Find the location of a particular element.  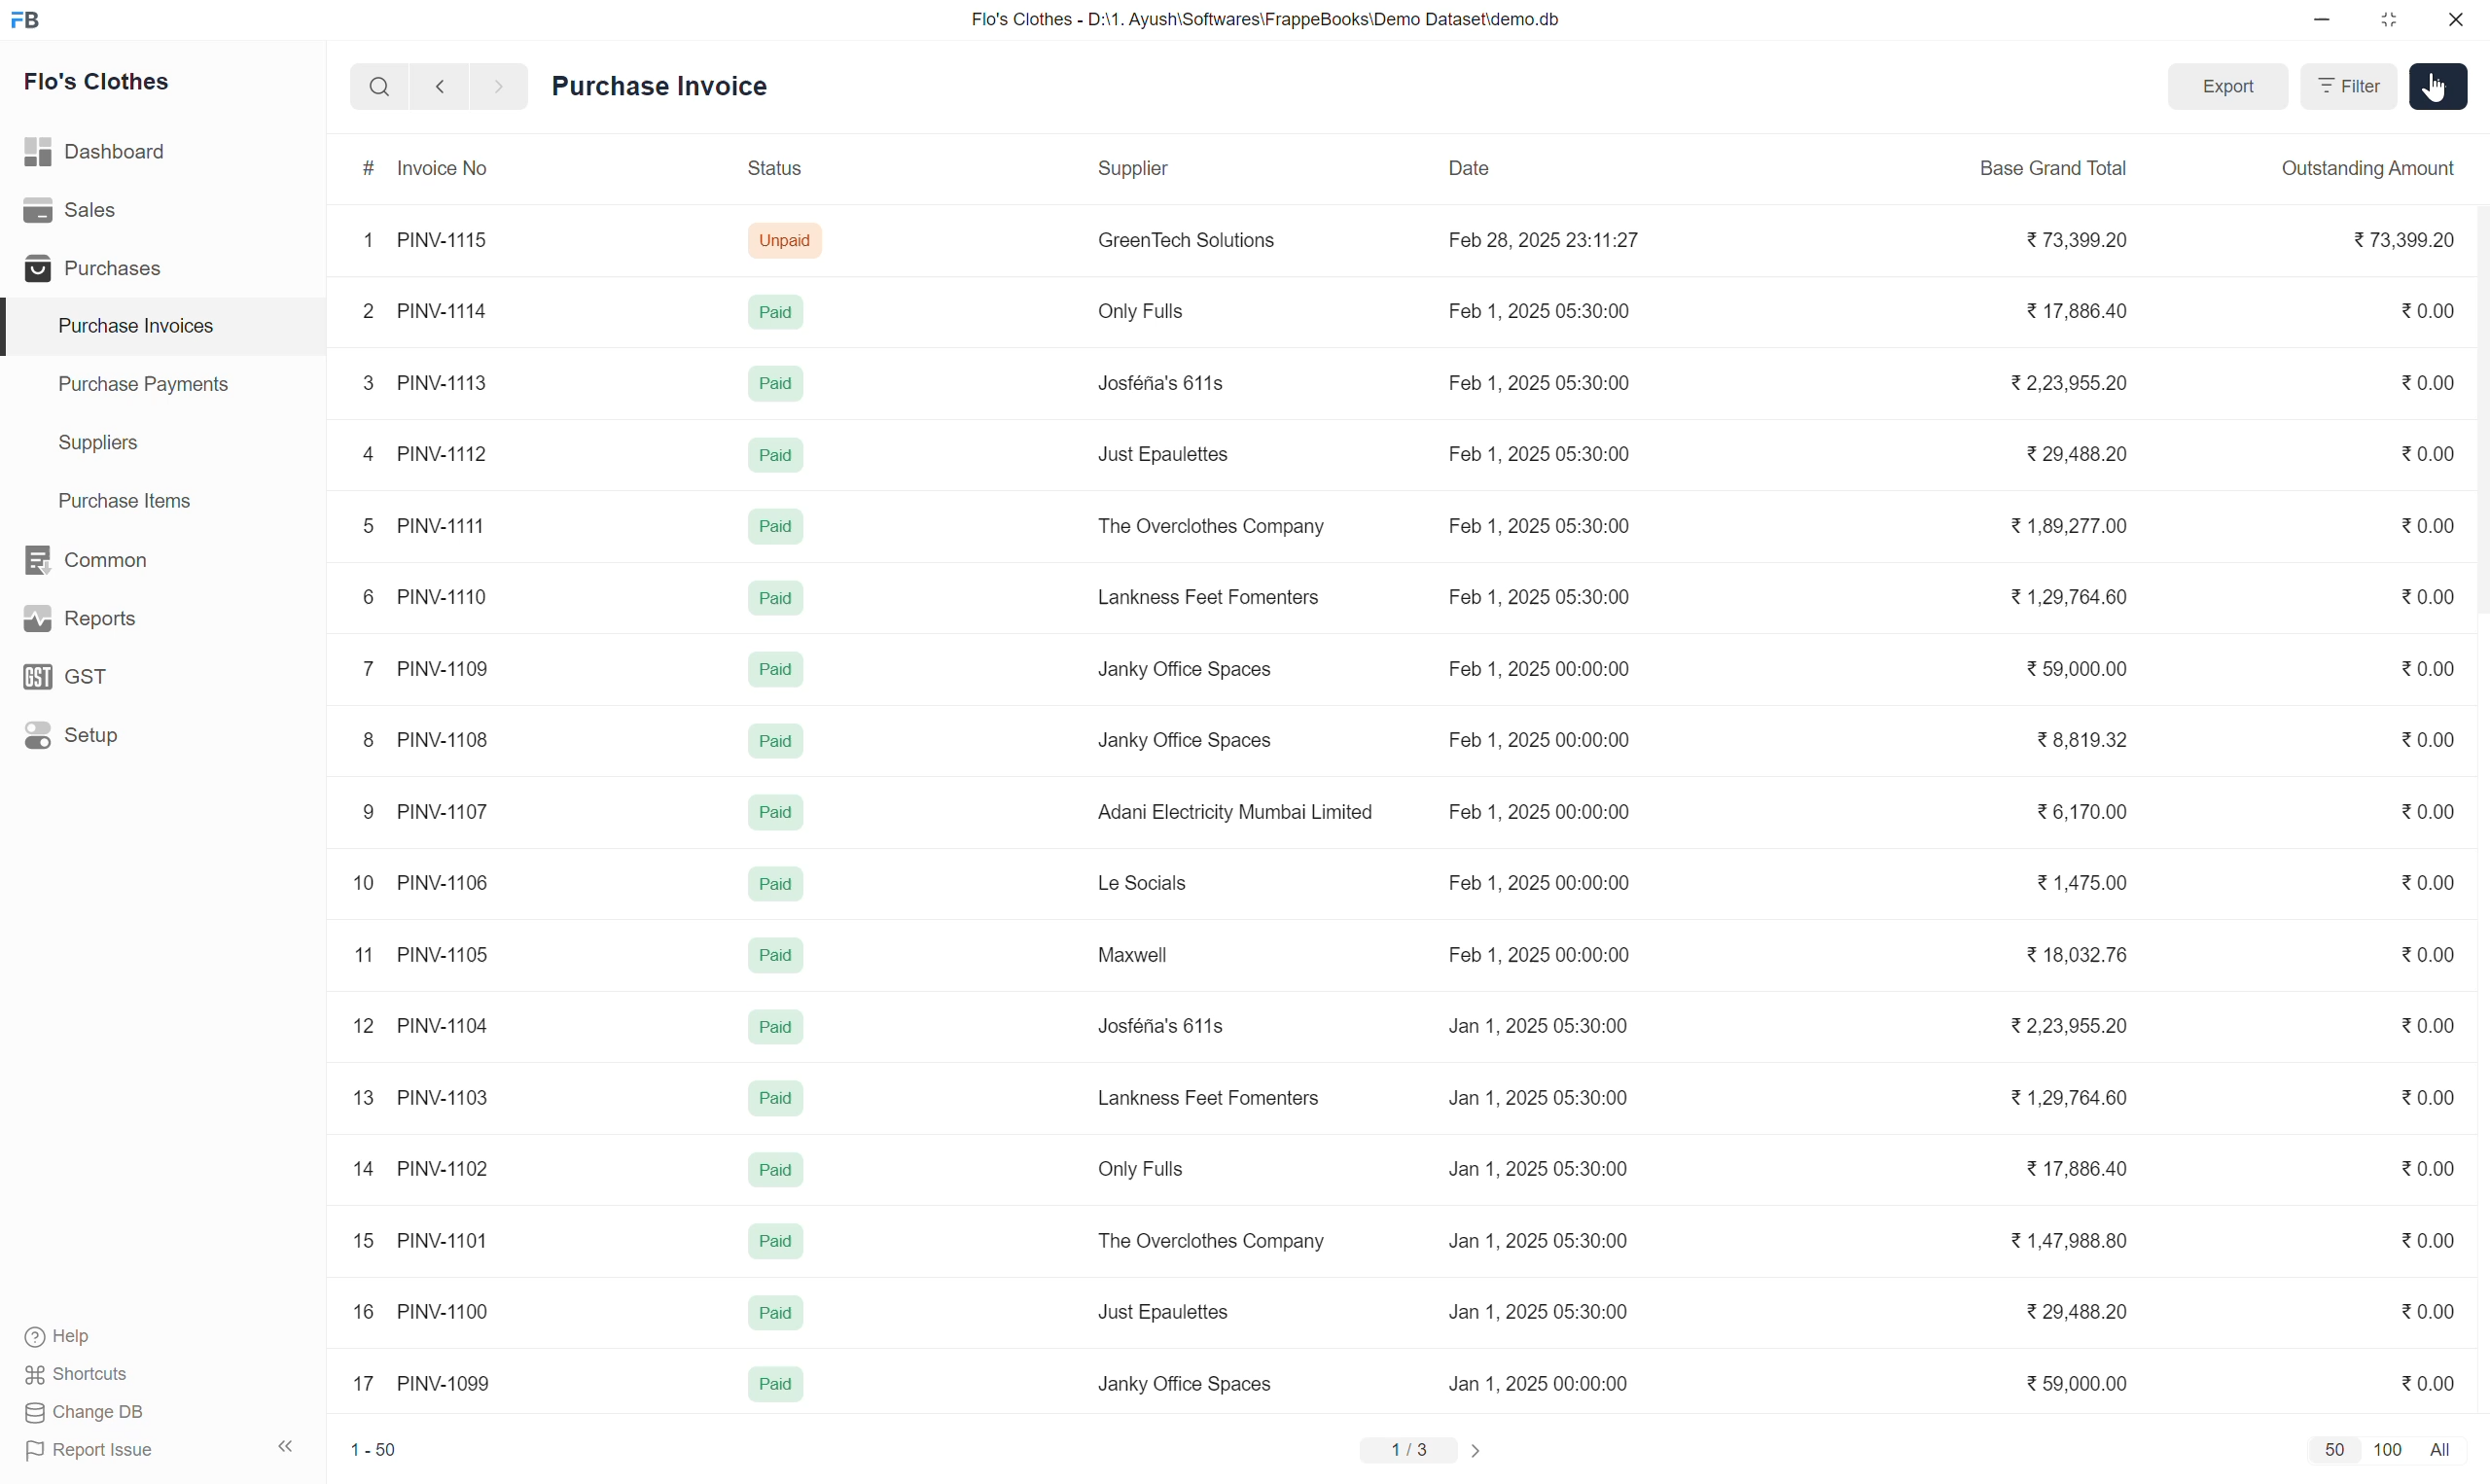

1,47,988.80 is located at coordinates (2082, 1240).